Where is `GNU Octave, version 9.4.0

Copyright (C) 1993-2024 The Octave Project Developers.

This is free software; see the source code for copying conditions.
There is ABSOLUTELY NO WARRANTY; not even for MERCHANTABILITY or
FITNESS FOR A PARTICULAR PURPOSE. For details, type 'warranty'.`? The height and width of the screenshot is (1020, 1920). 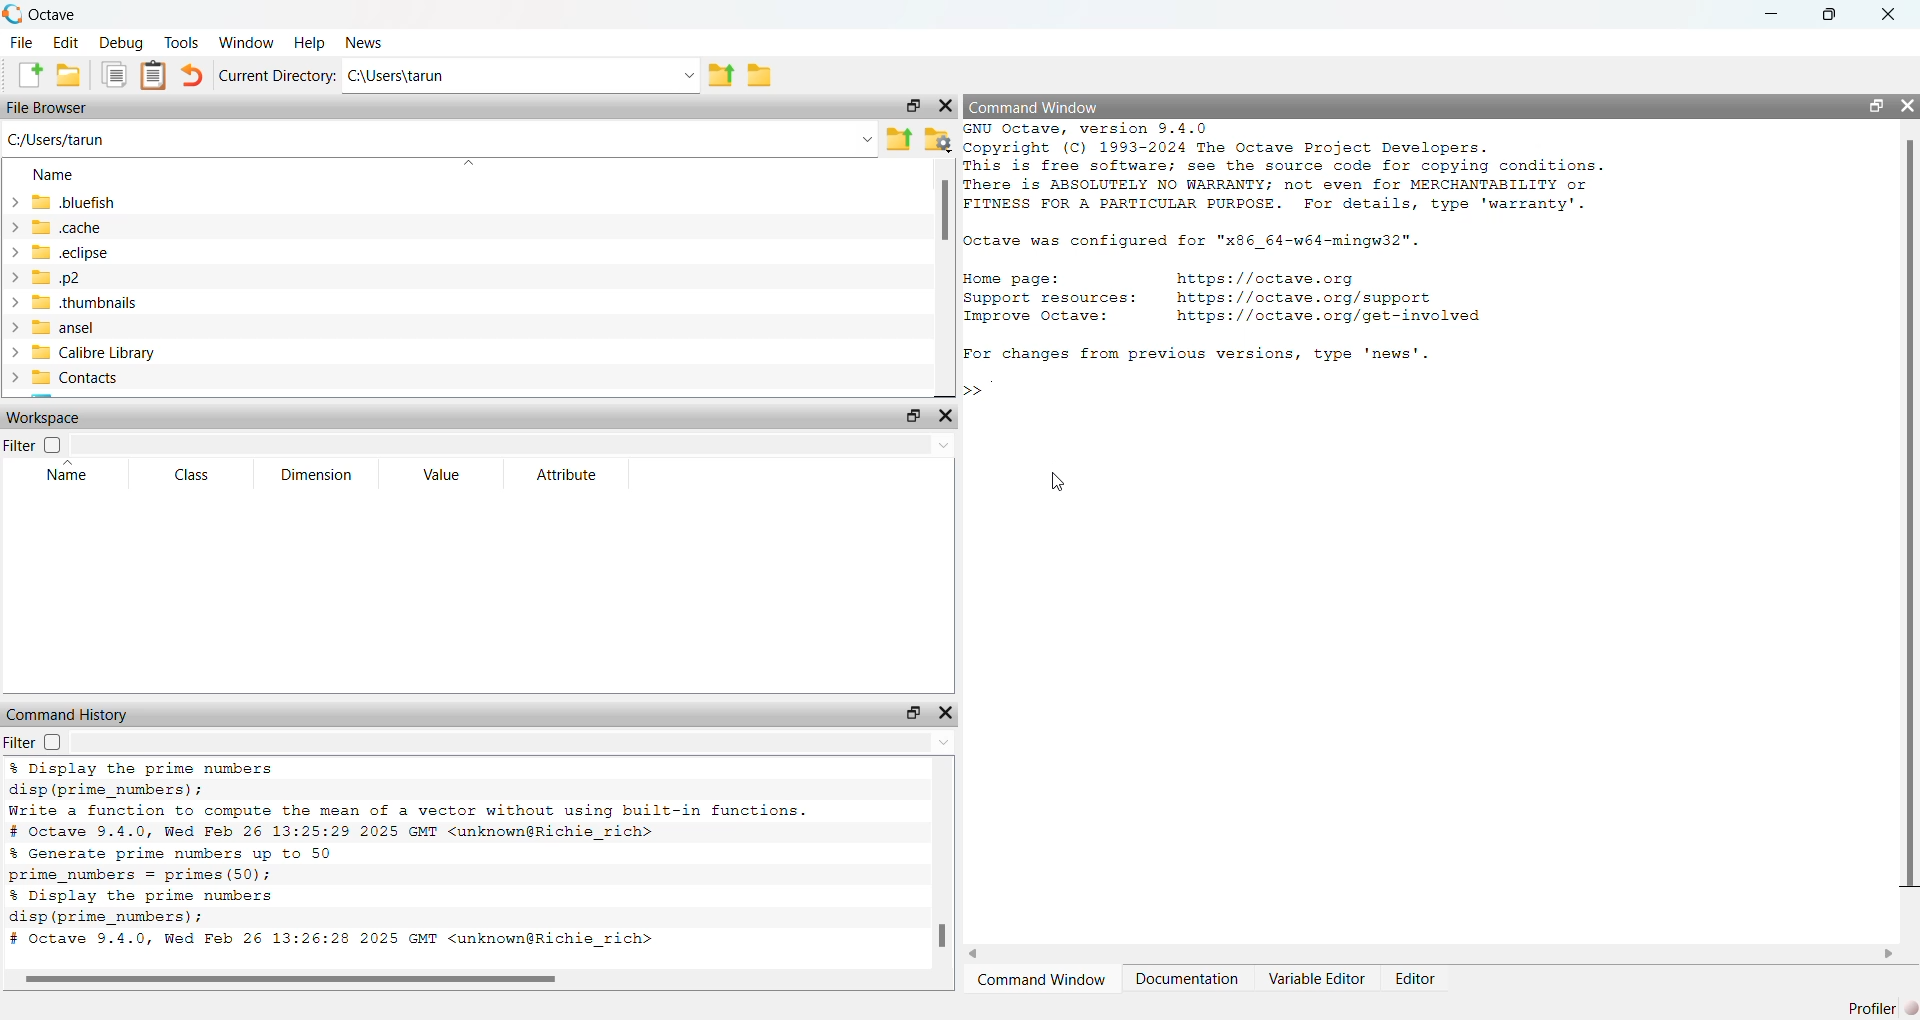
GNU Octave, version 9.4.0

Copyright (C) 1993-2024 The Octave Project Developers.

This is free software; see the source code for copying conditions.
There is ABSOLUTELY NO WARRANTY; not even for MERCHANTABILITY or
FITNESS FOR A PARTICULAR PURPOSE. For details, type 'warranty'. is located at coordinates (1283, 168).